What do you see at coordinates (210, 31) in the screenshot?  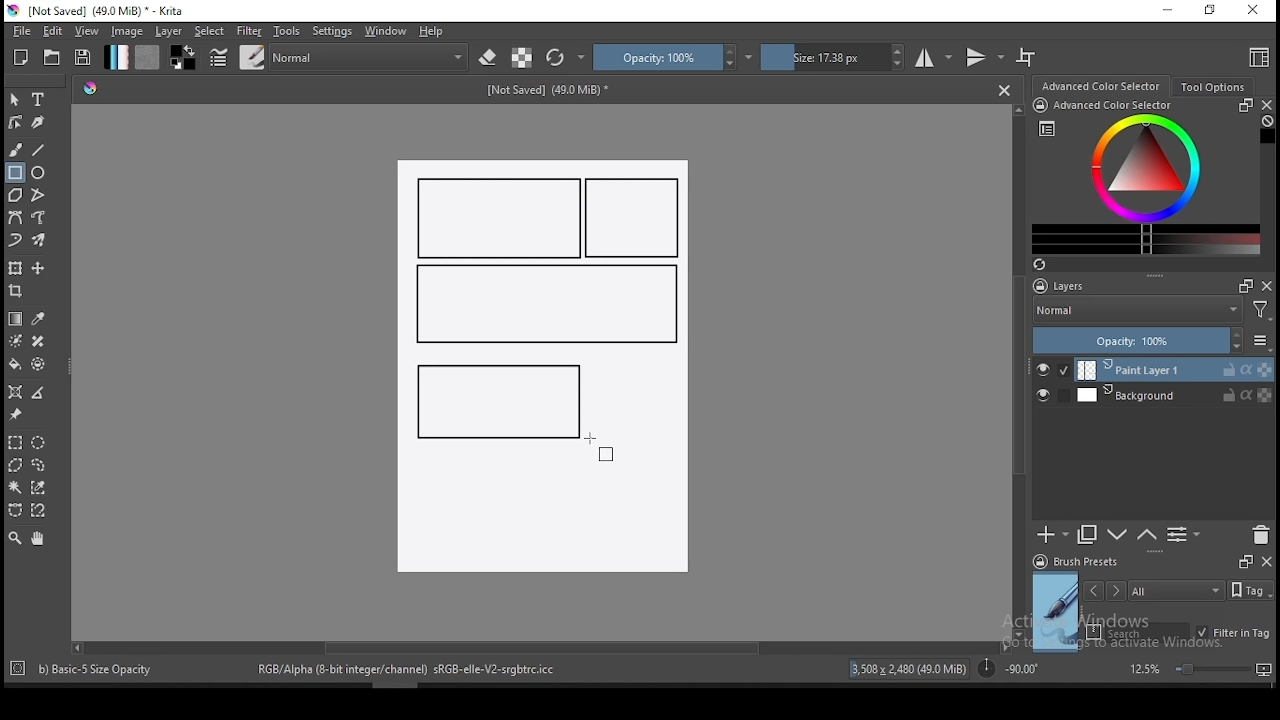 I see `select` at bounding box center [210, 31].